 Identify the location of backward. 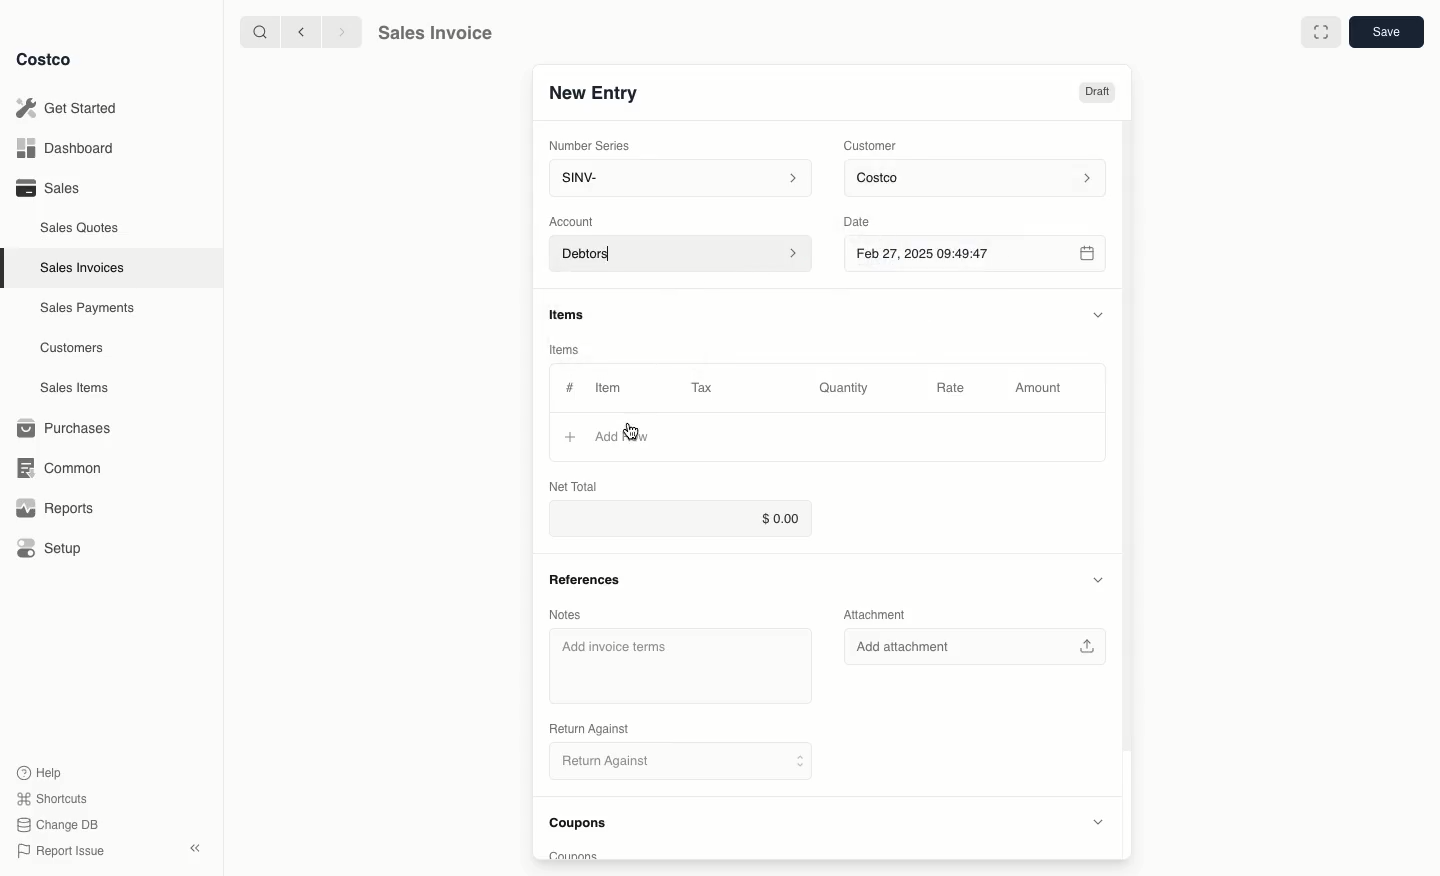
(297, 31).